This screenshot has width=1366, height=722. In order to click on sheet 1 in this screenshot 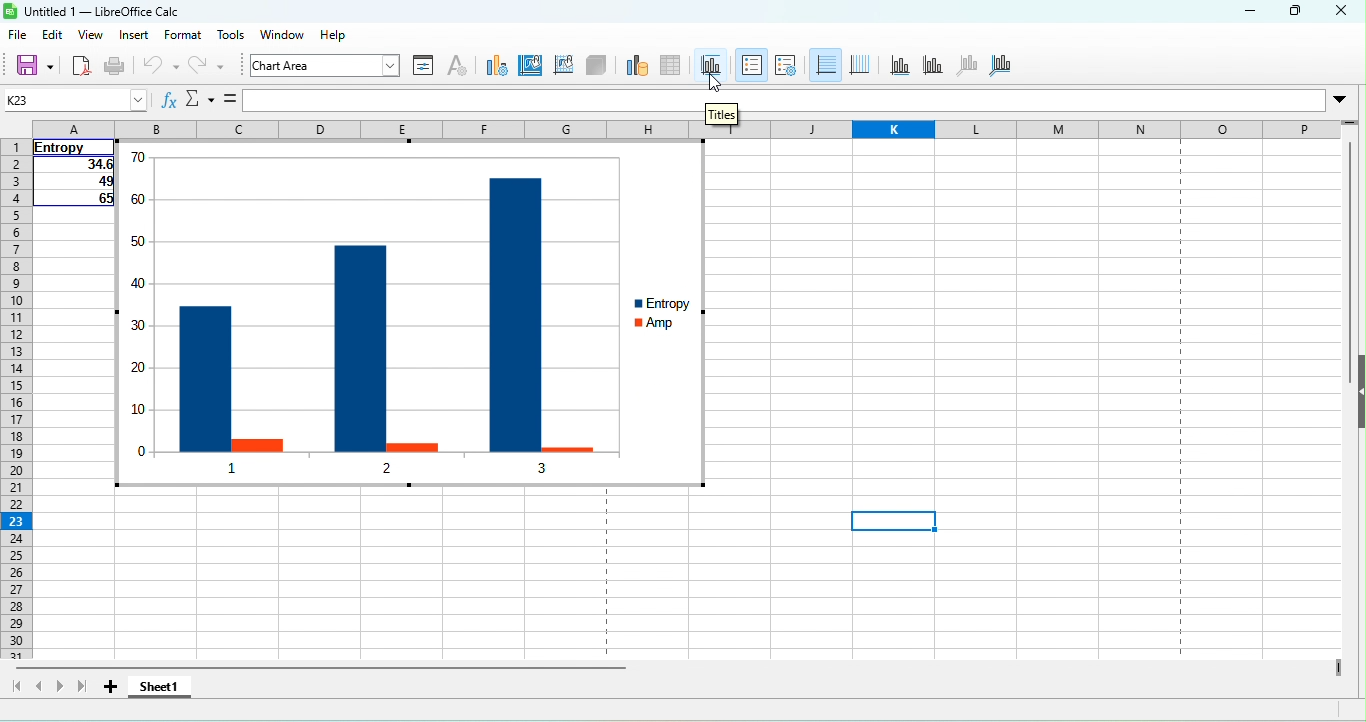, I will do `click(164, 687)`.